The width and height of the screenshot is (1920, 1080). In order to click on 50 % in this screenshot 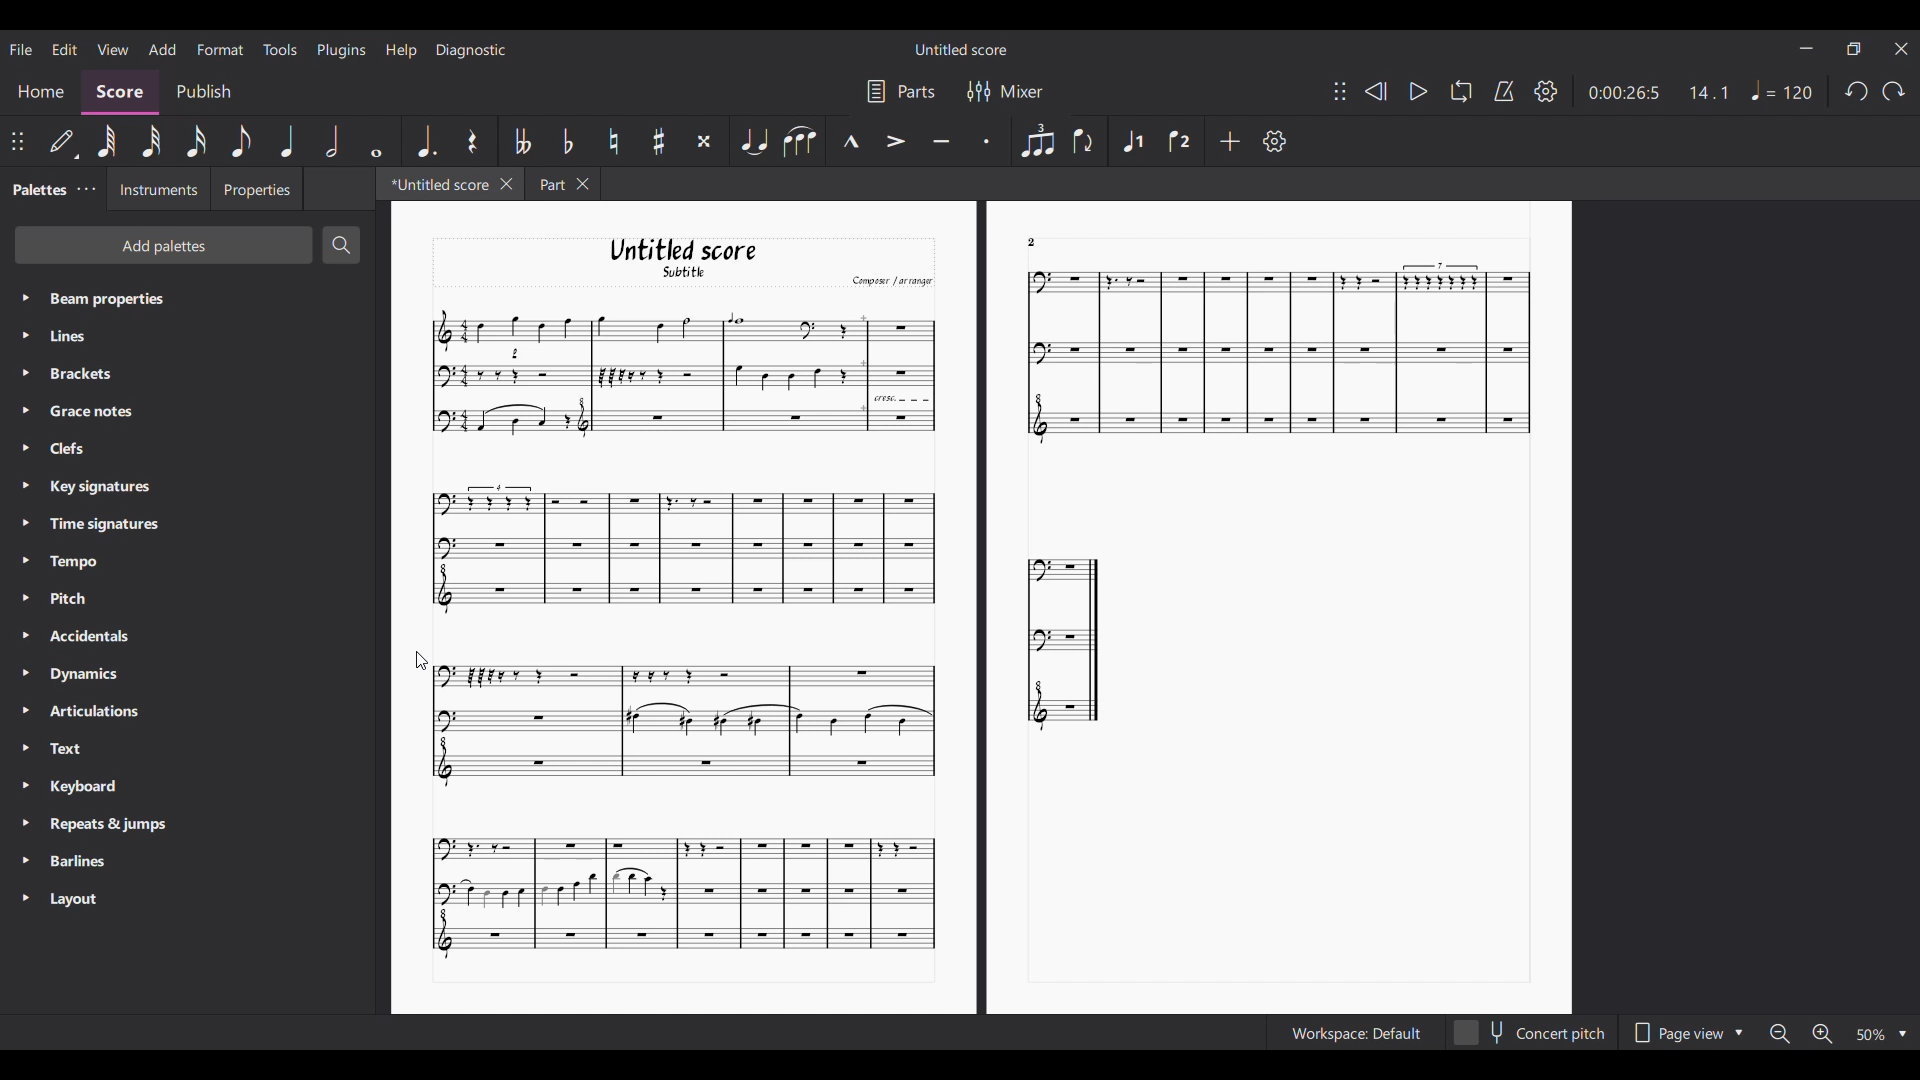, I will do `click(1880, 1034)`.